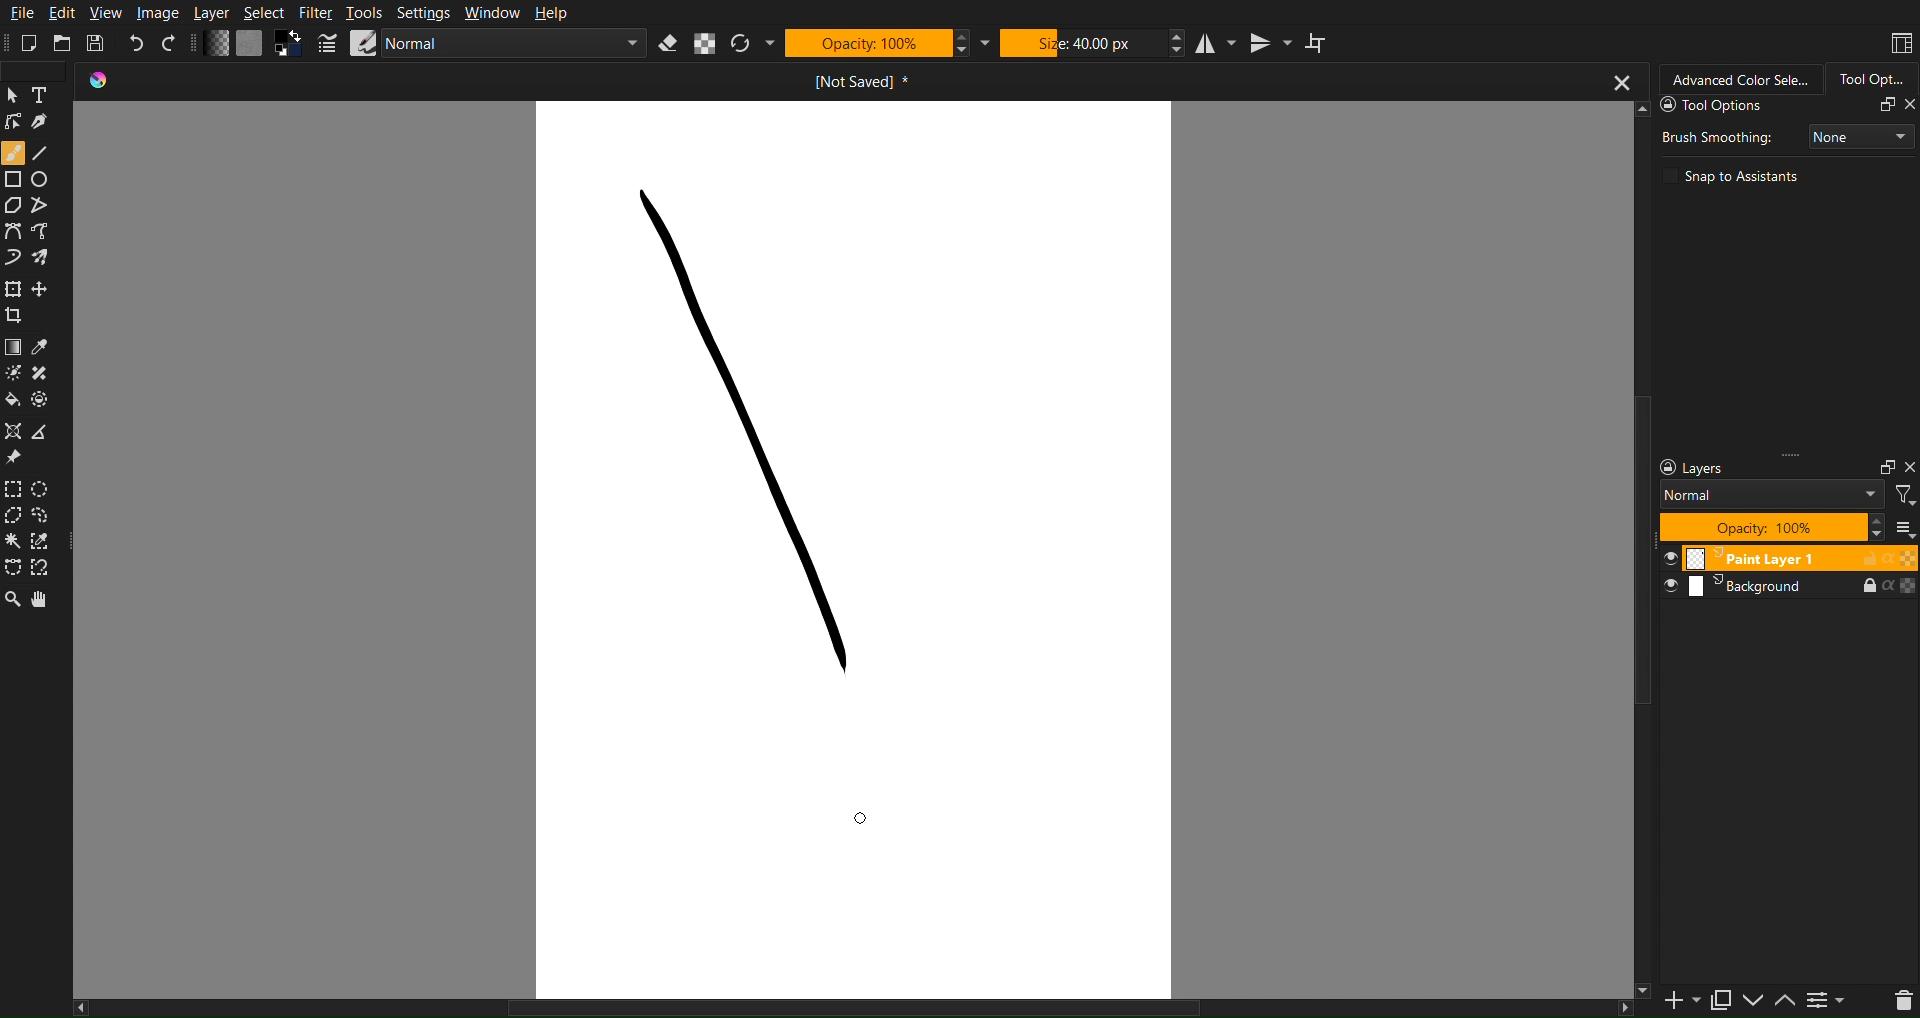 The image size is (1920, 1018). What do you see at coordinates (1908, 467) in the screenshot?
I see `Close` at bounding box center [1908, 467].